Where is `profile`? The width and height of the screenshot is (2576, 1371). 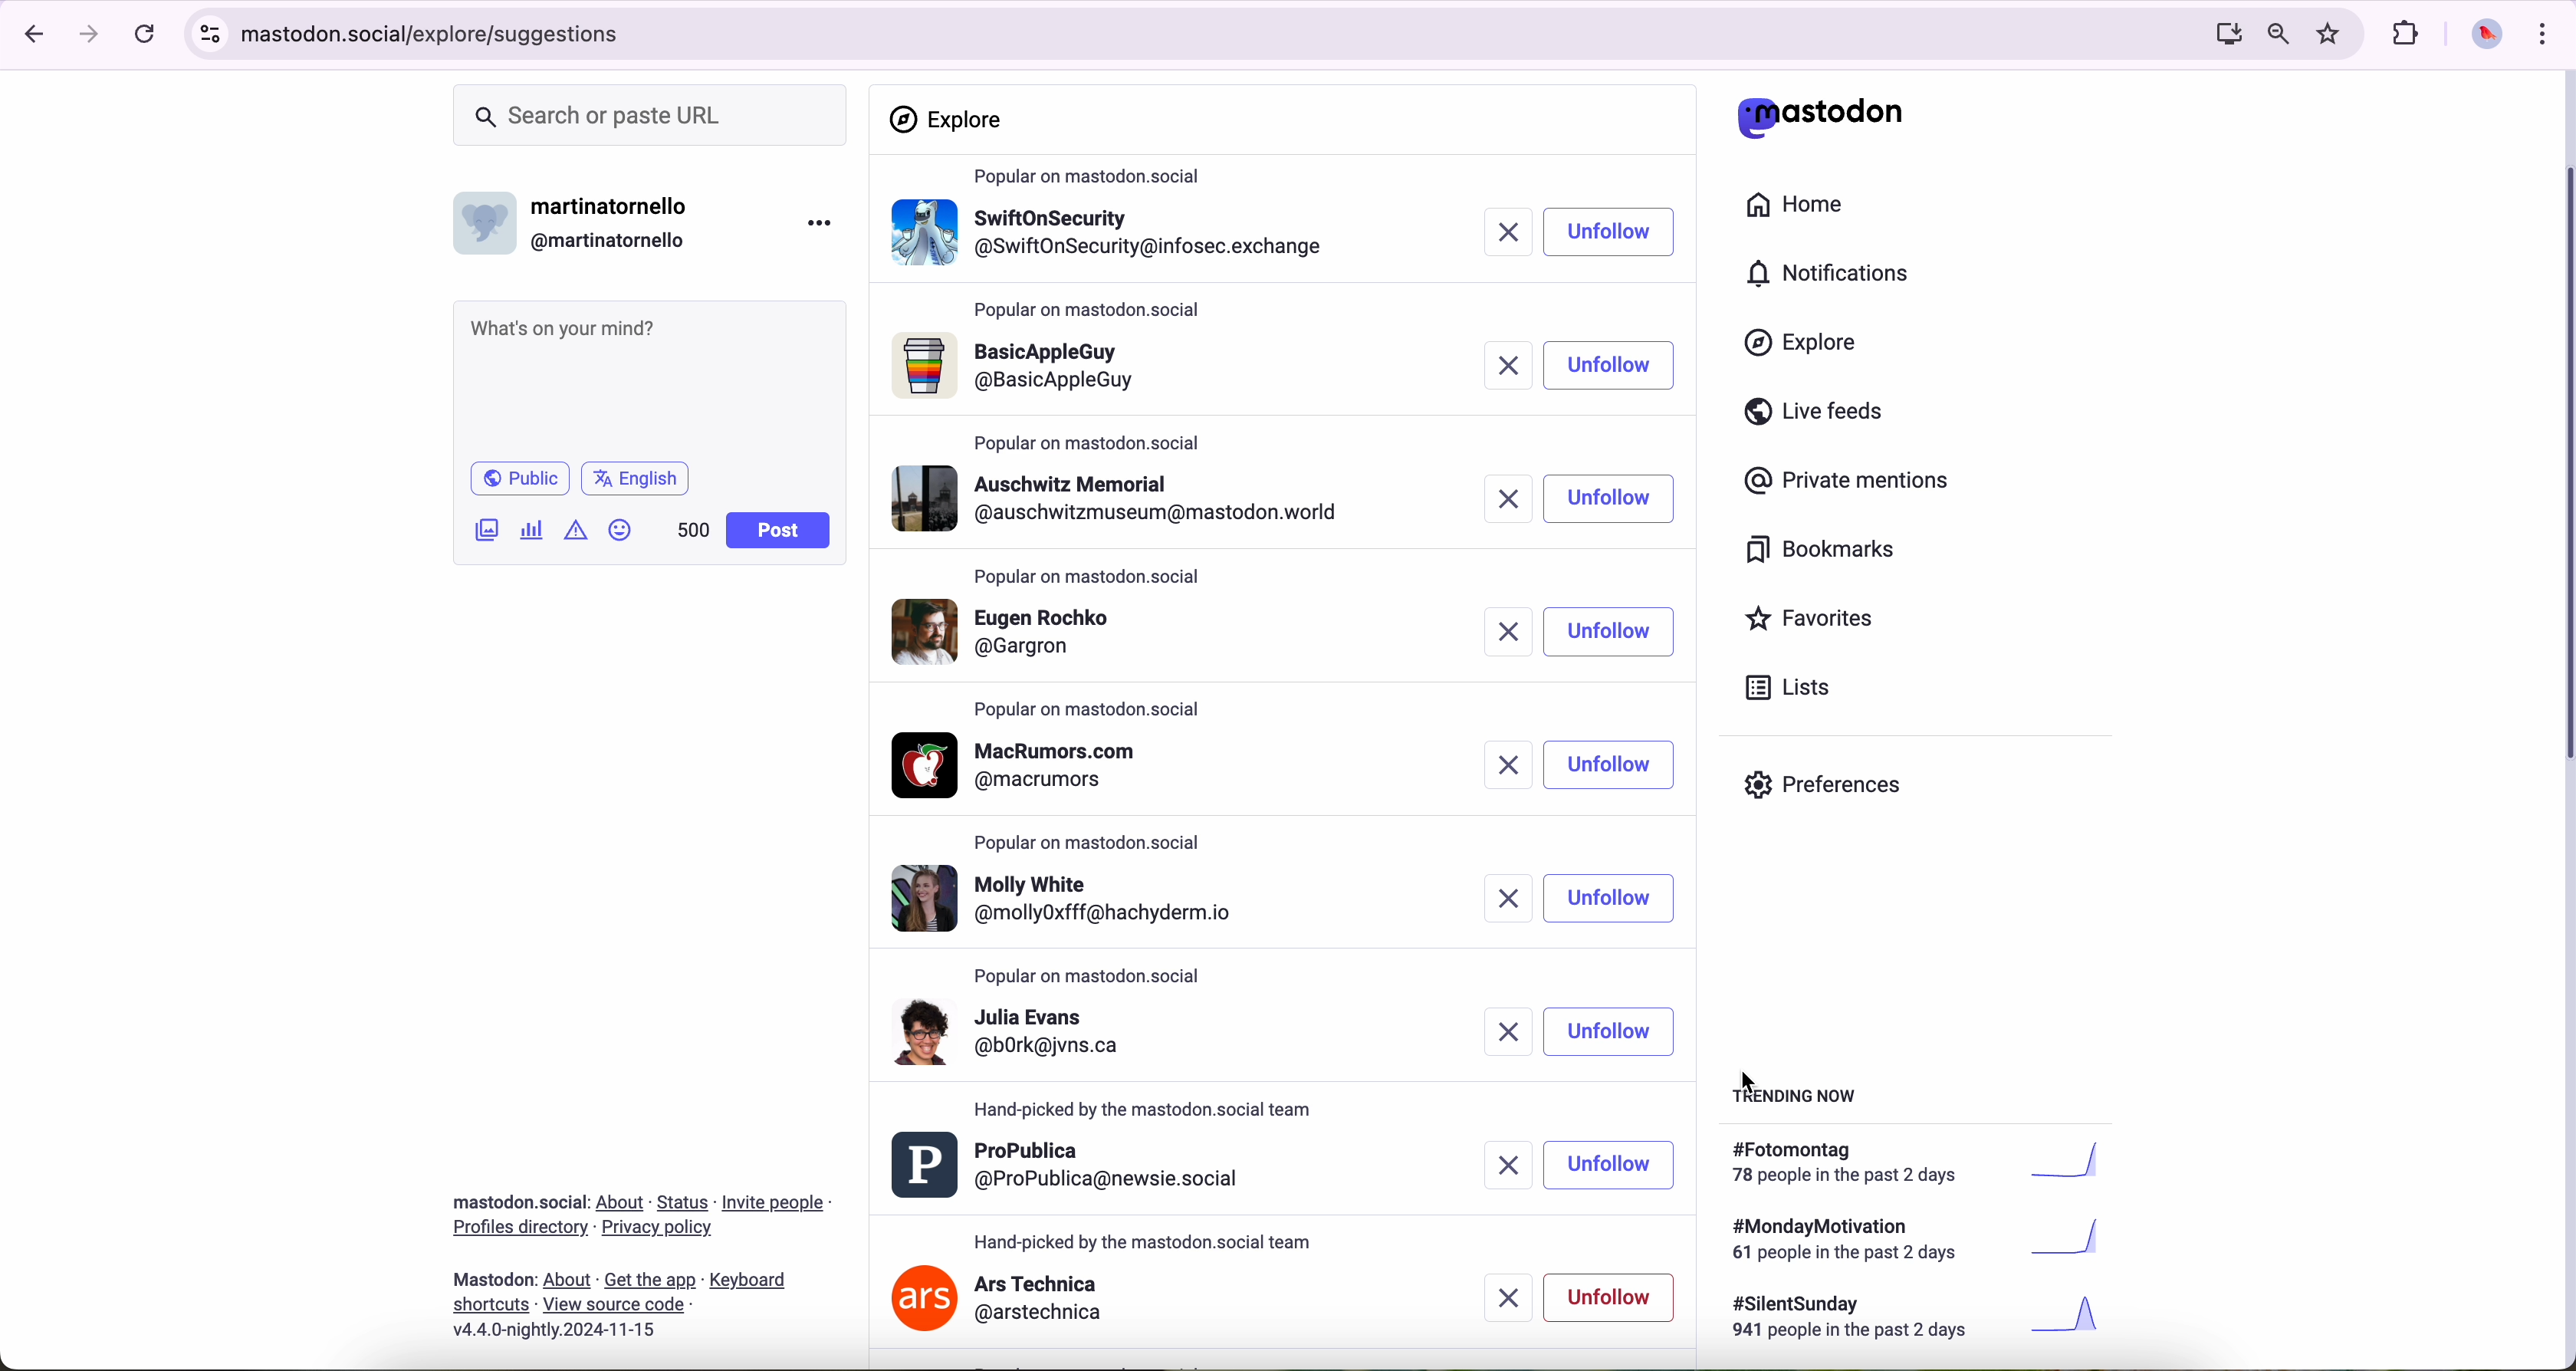
profile is located at coordinates (1072, 1167).